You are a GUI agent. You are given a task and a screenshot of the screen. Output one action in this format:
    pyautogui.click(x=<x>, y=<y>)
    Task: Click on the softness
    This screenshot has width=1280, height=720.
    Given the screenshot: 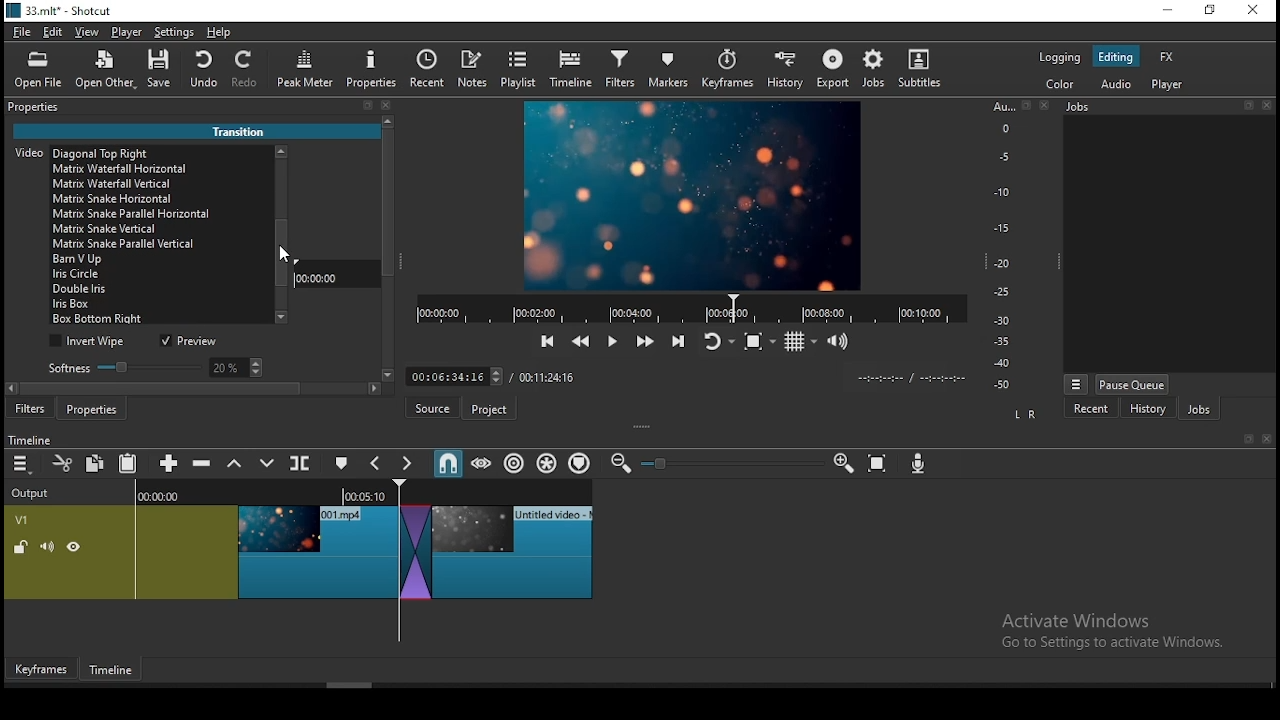 What is the action you would take?
    pyautogui.click(x=152, y=367)
    